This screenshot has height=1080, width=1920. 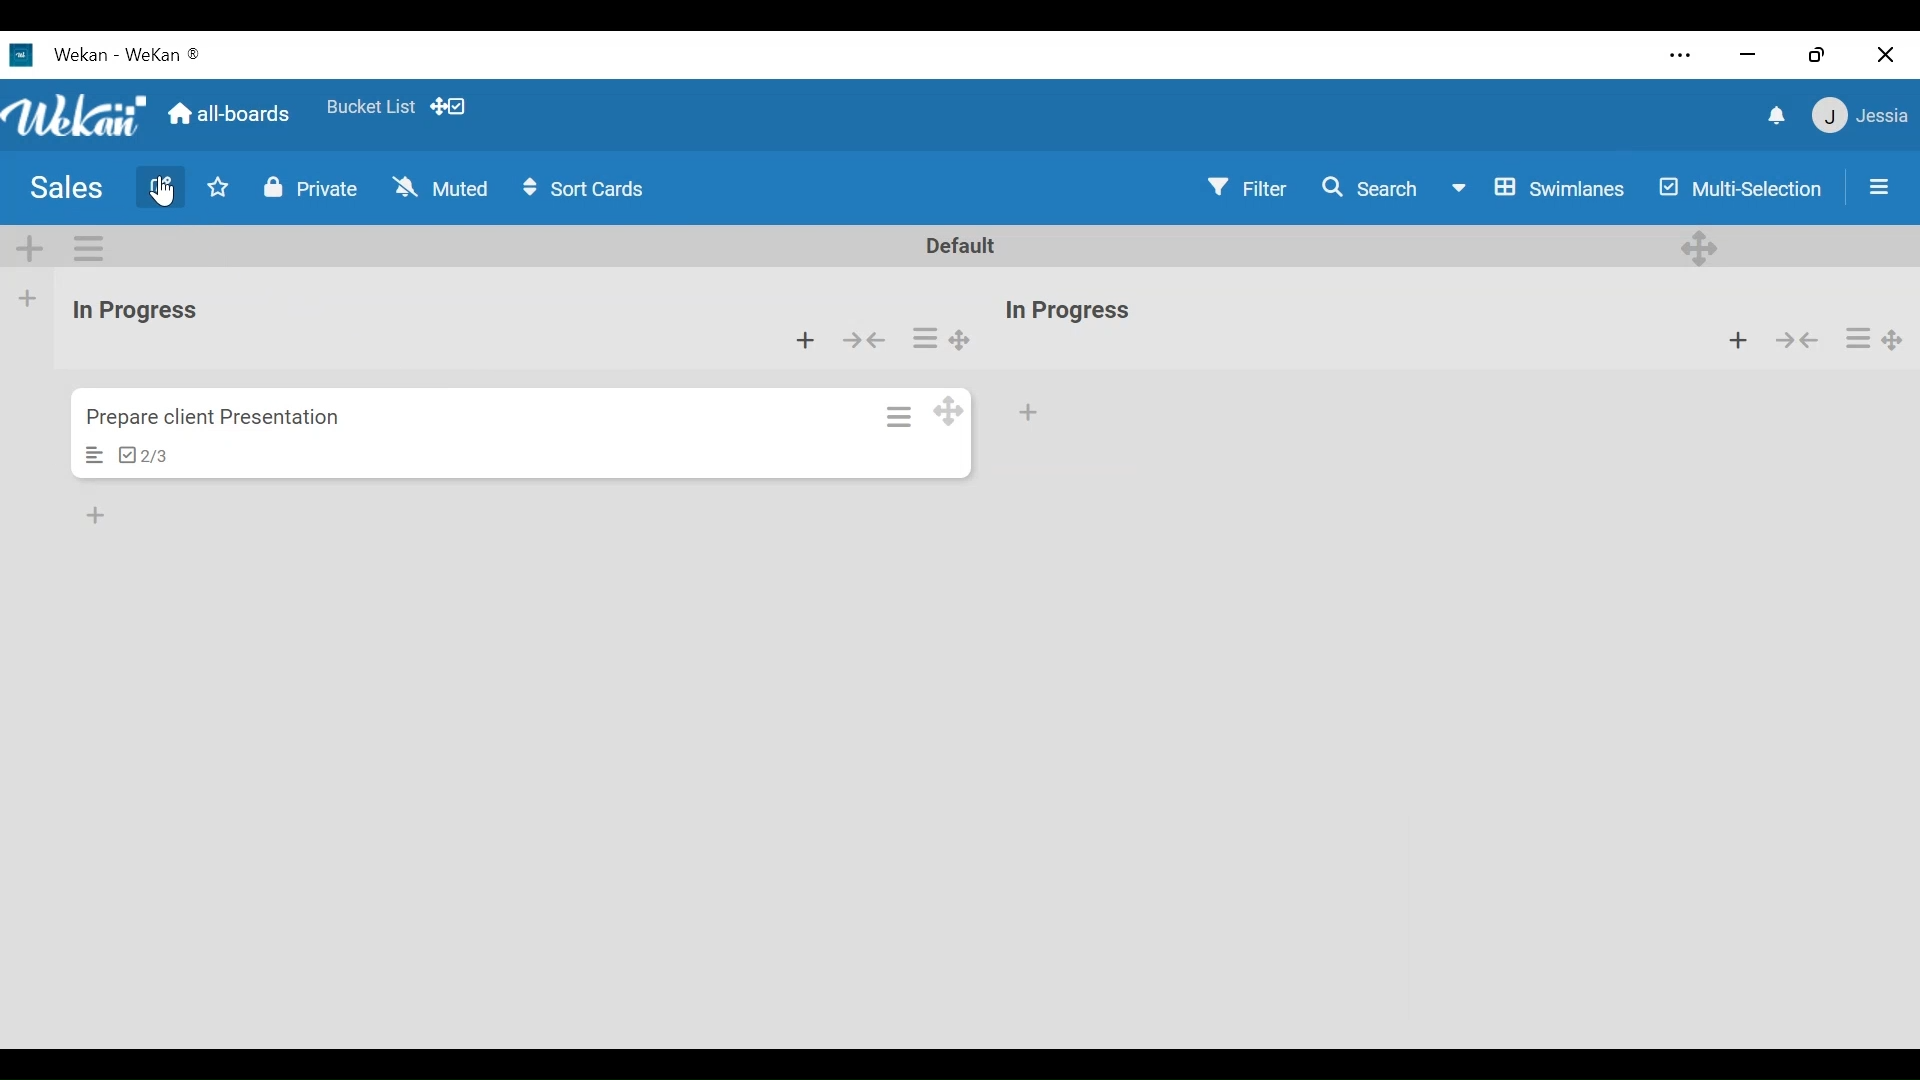 What do you see at coordinates (98, 511) in the screenshot?
I see `Add card to bottom of the list` at bounding box center [98, 511].